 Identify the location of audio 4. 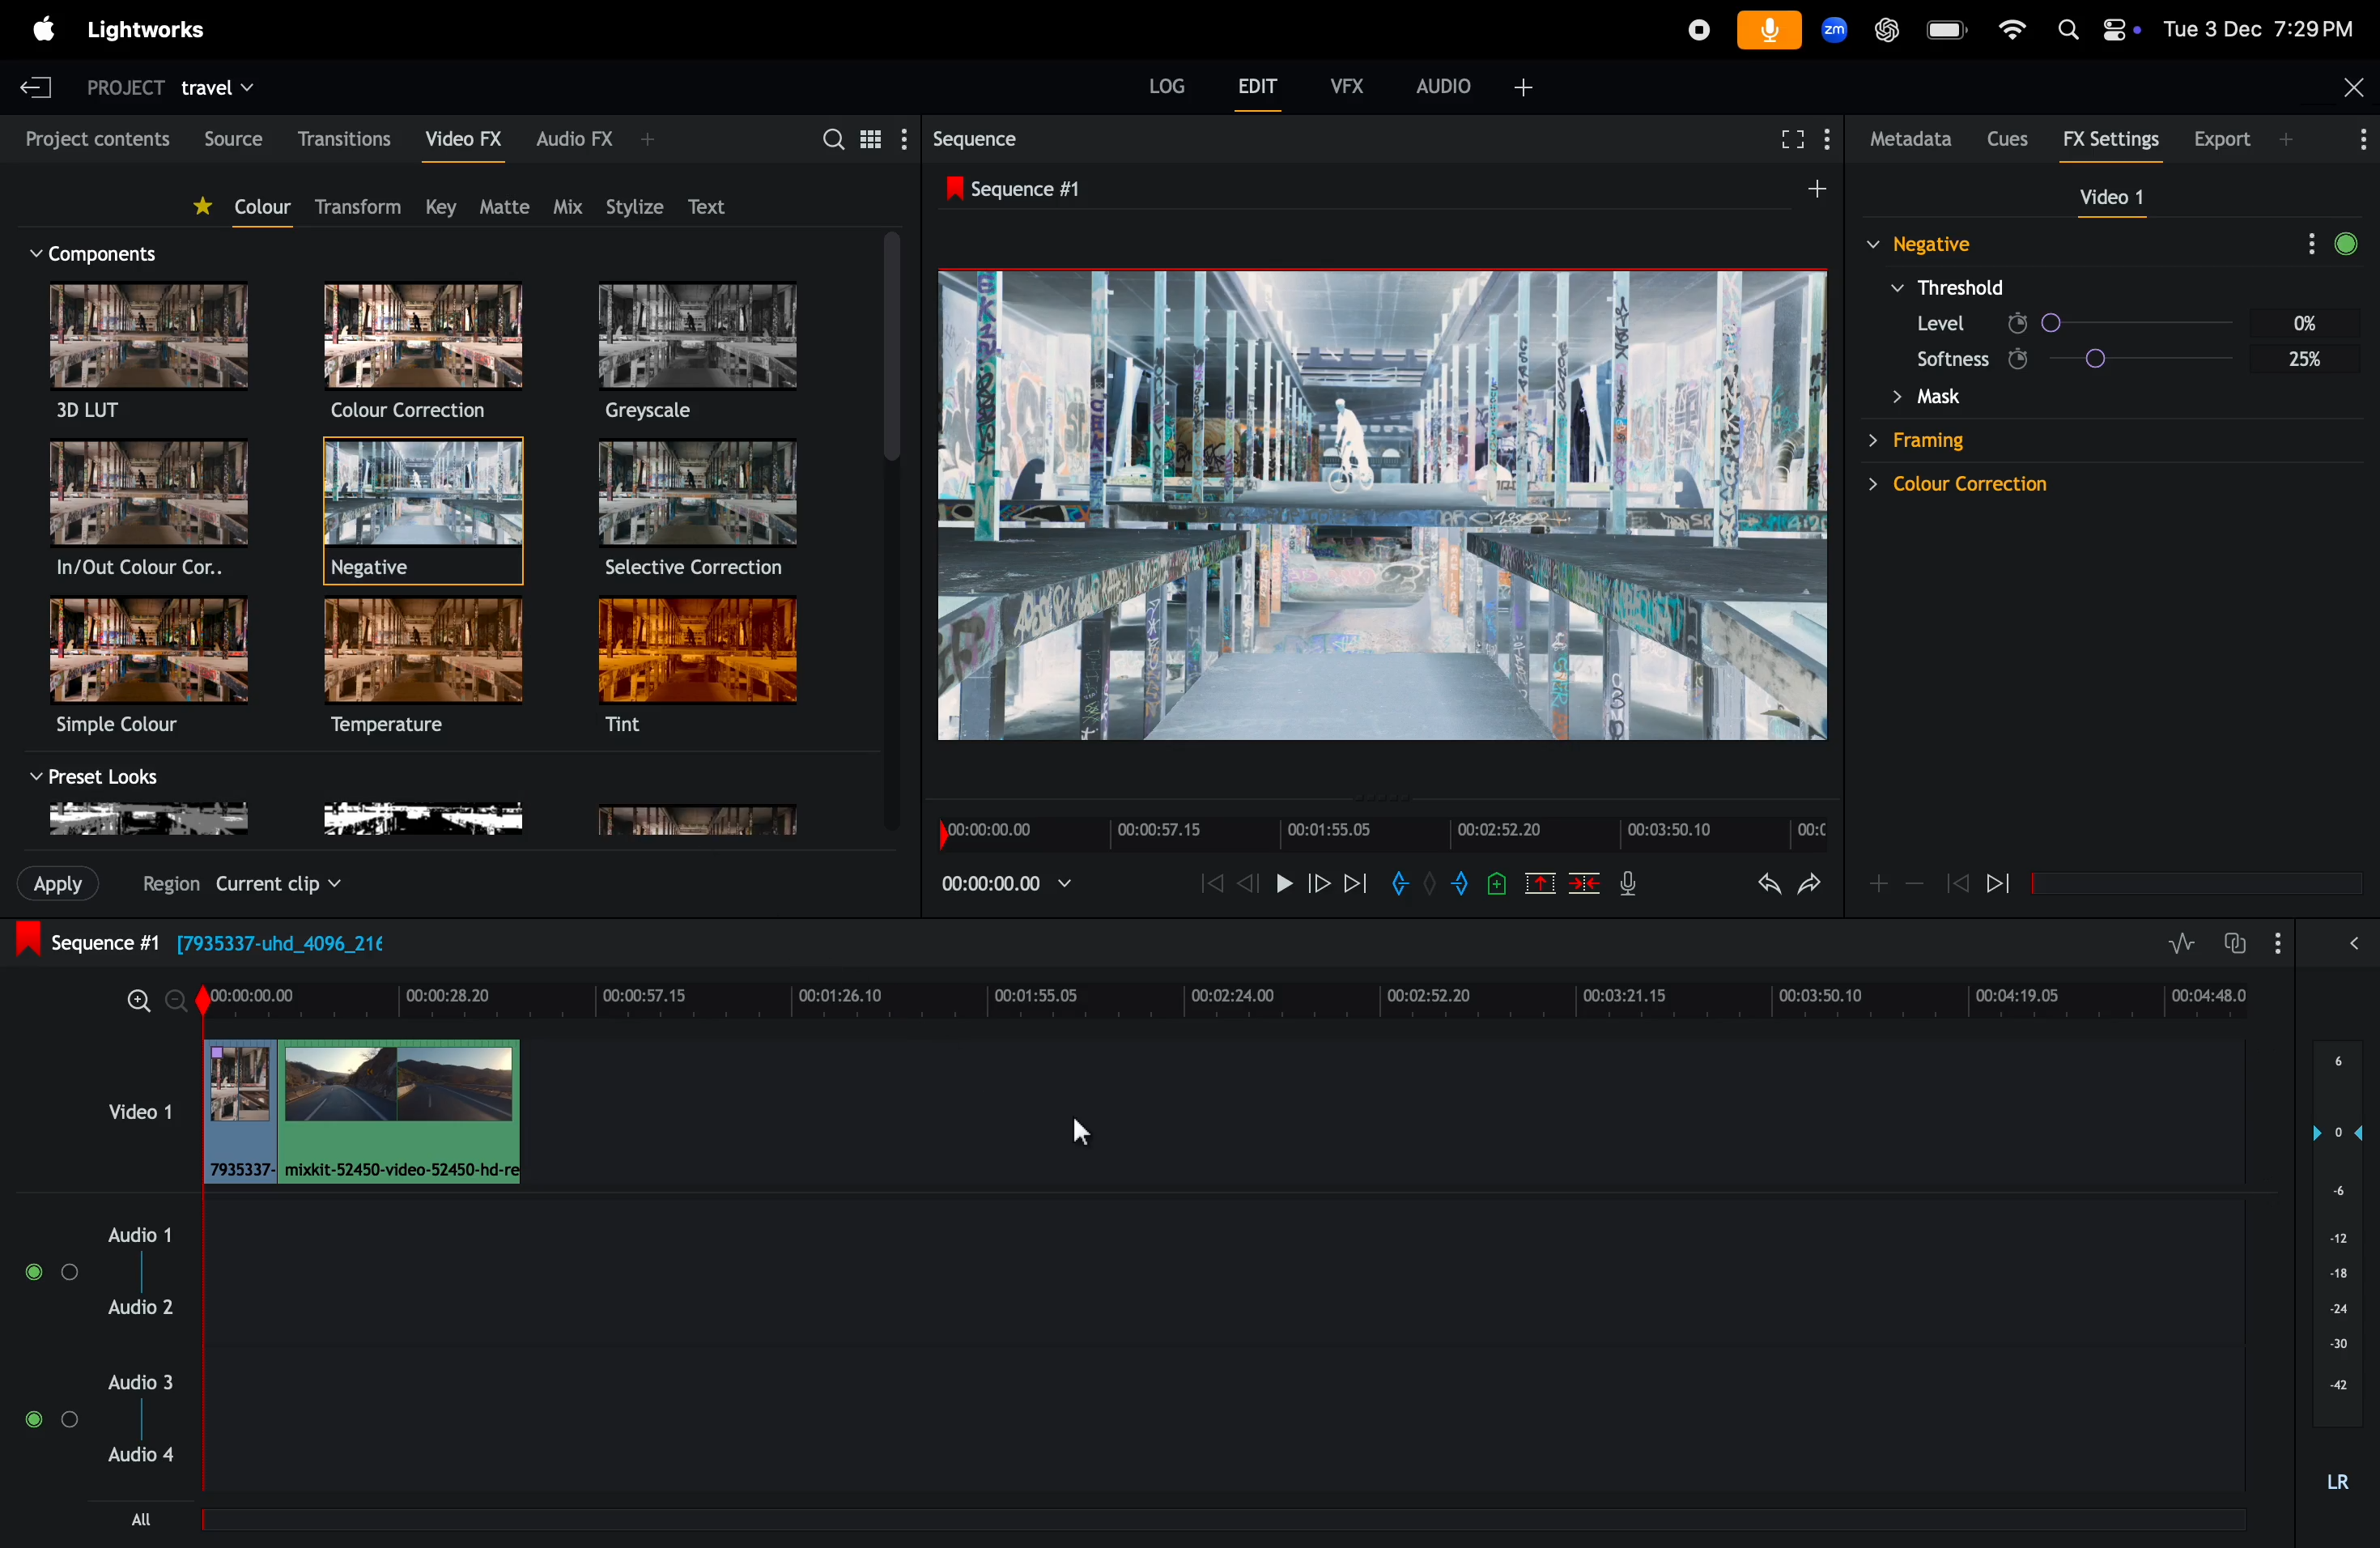
(152, 1458).